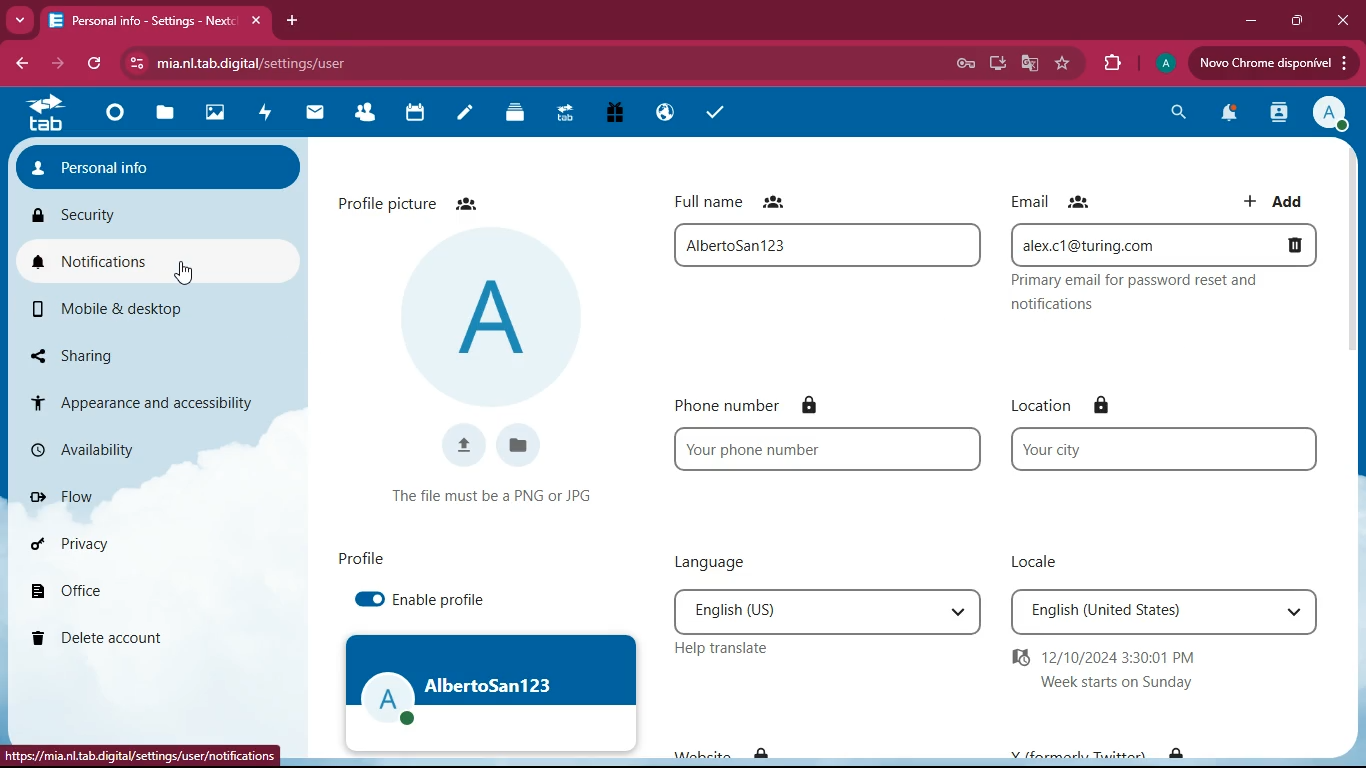 This screenshot has height=768, width=1366. What do you see at coordinates (340, 63) in the screenshot?
I see `url` at bounding box center [340, 63].